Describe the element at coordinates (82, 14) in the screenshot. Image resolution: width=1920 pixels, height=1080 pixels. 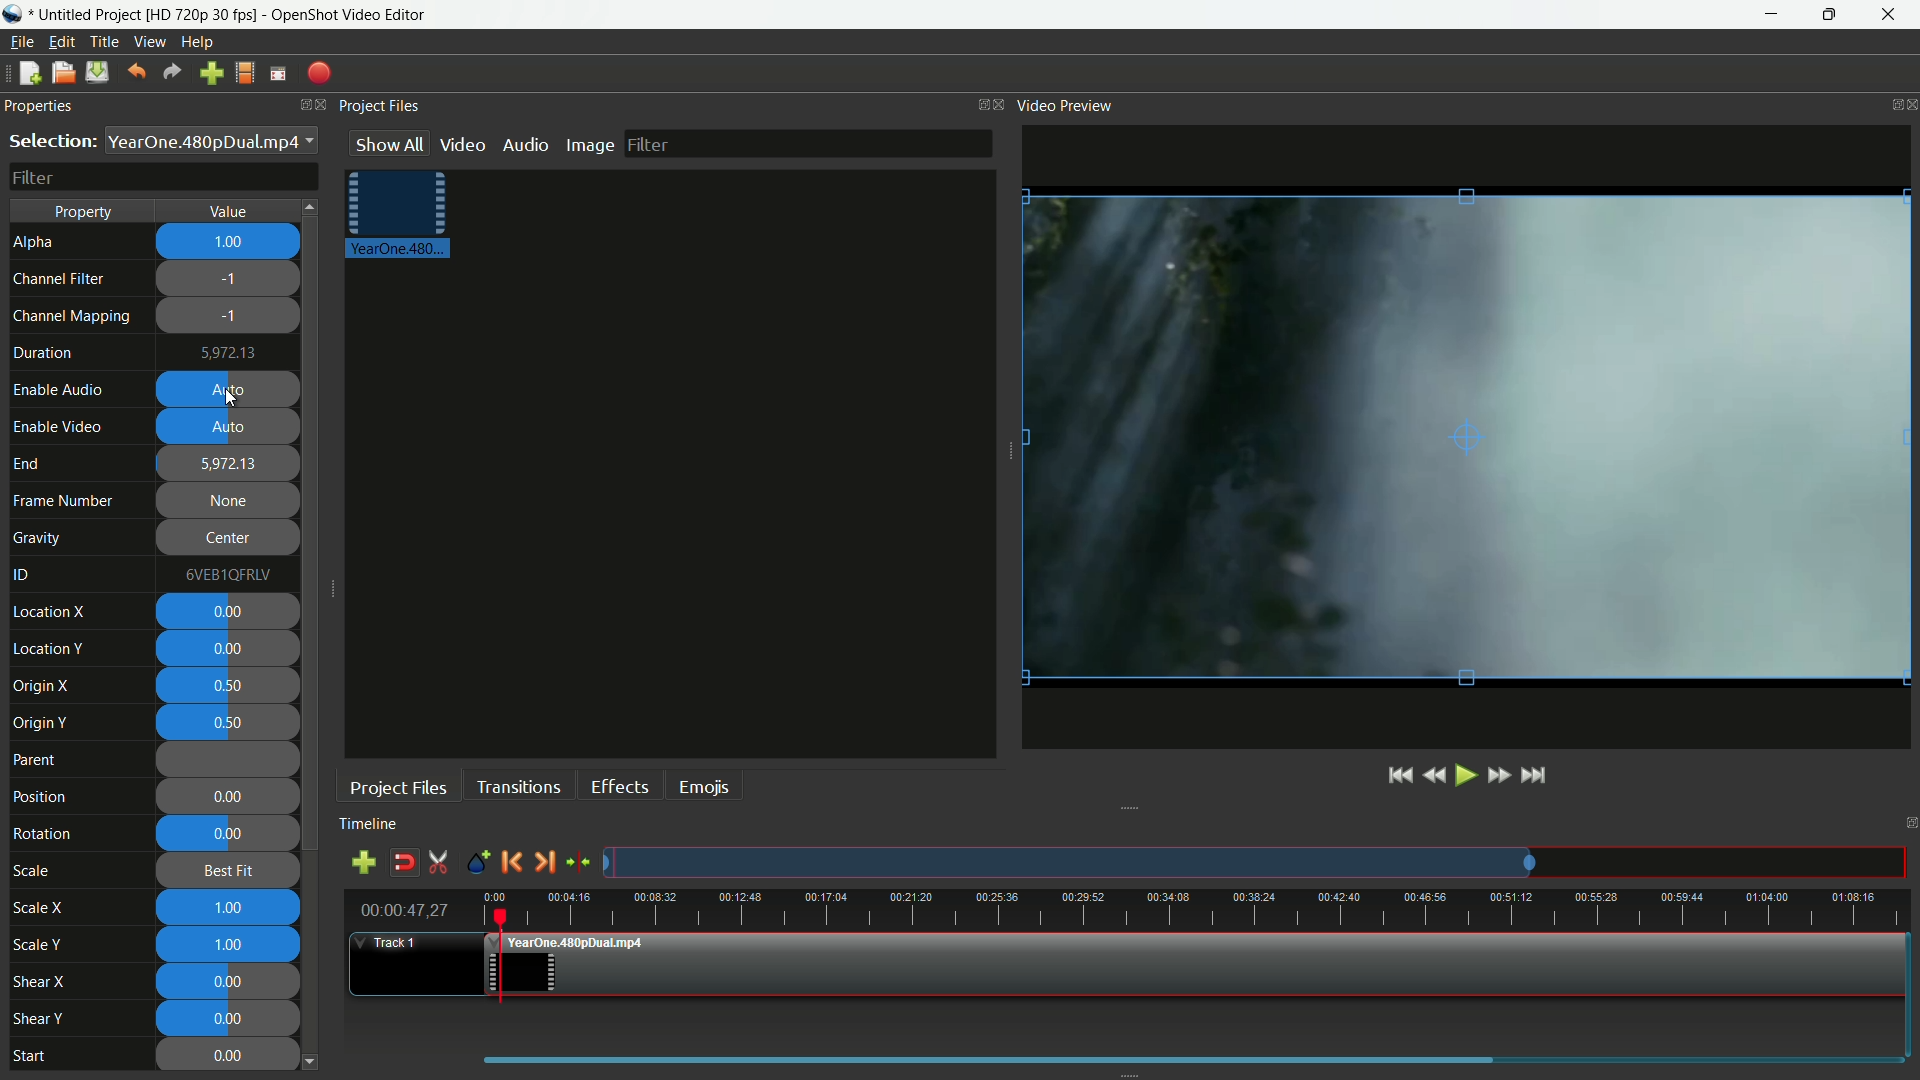
I see `project name` at that location.